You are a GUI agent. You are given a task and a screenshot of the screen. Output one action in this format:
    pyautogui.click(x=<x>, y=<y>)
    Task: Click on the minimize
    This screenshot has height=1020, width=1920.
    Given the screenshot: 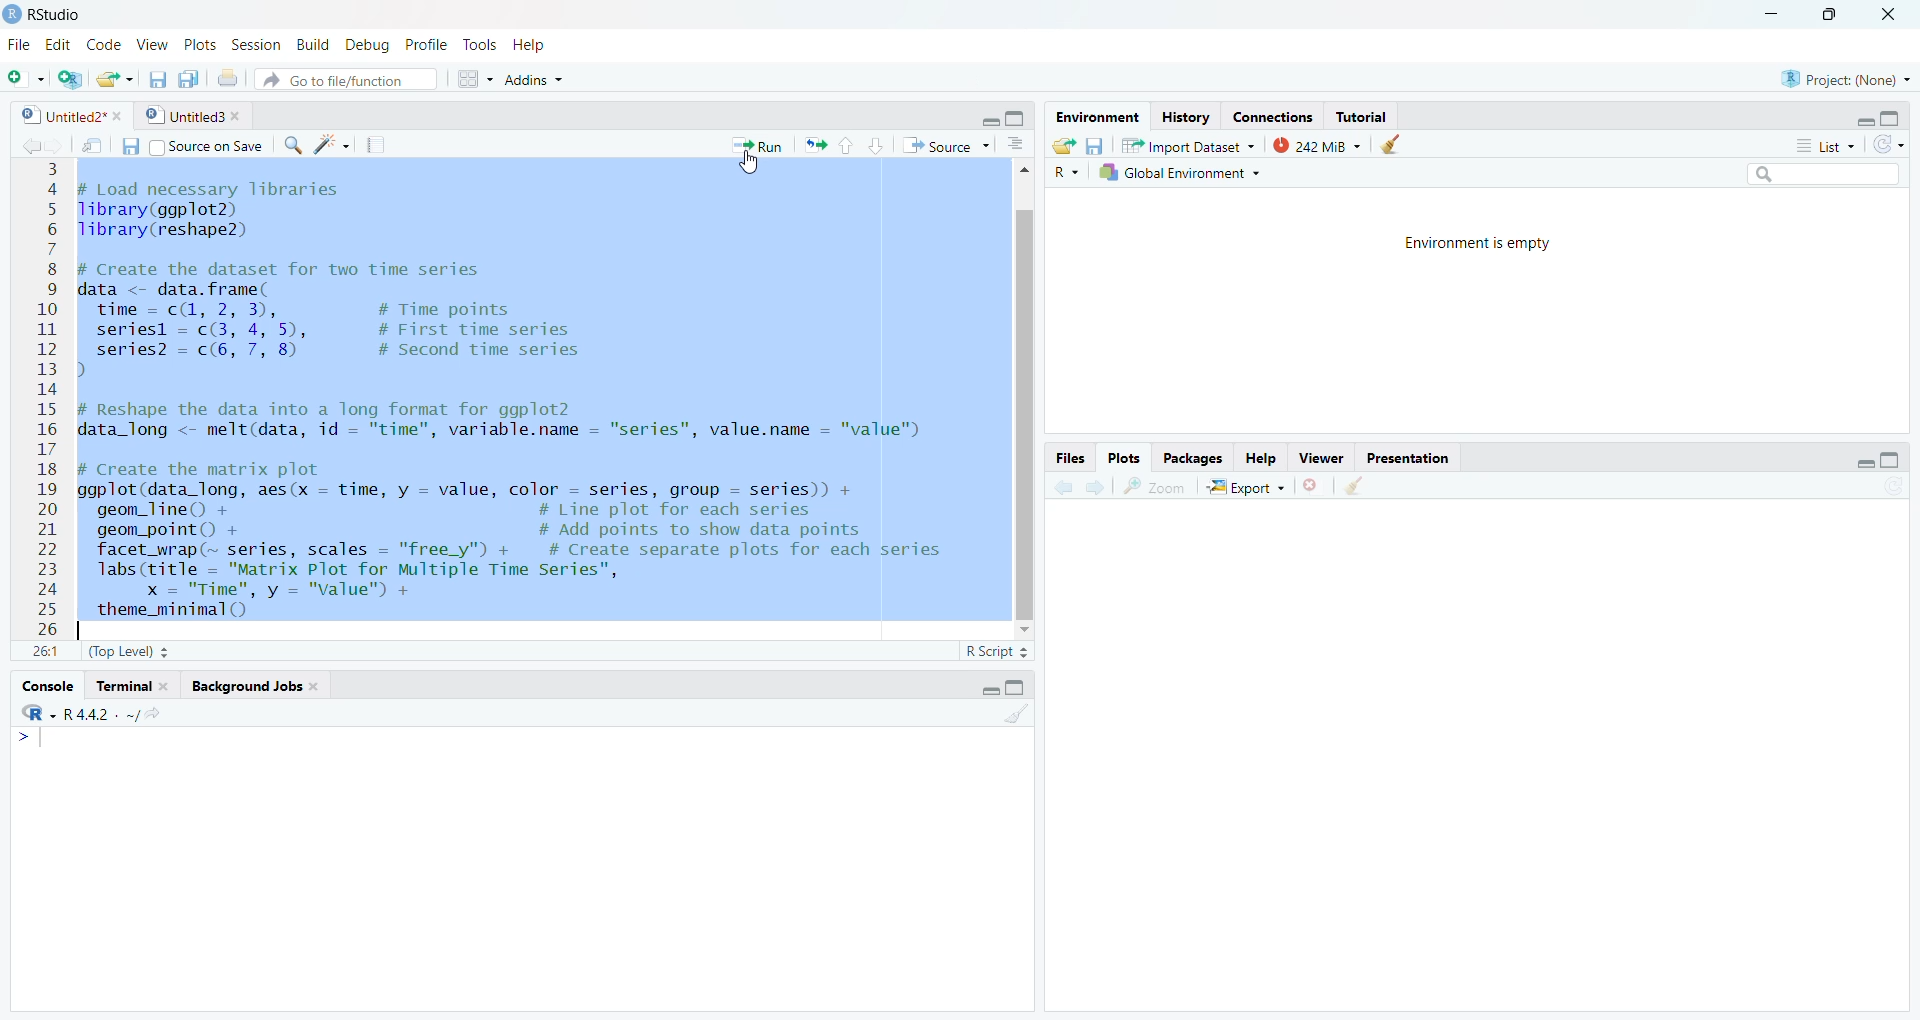 What is the action you would take?
    pyautogui.click(x=1864, y=120)
    